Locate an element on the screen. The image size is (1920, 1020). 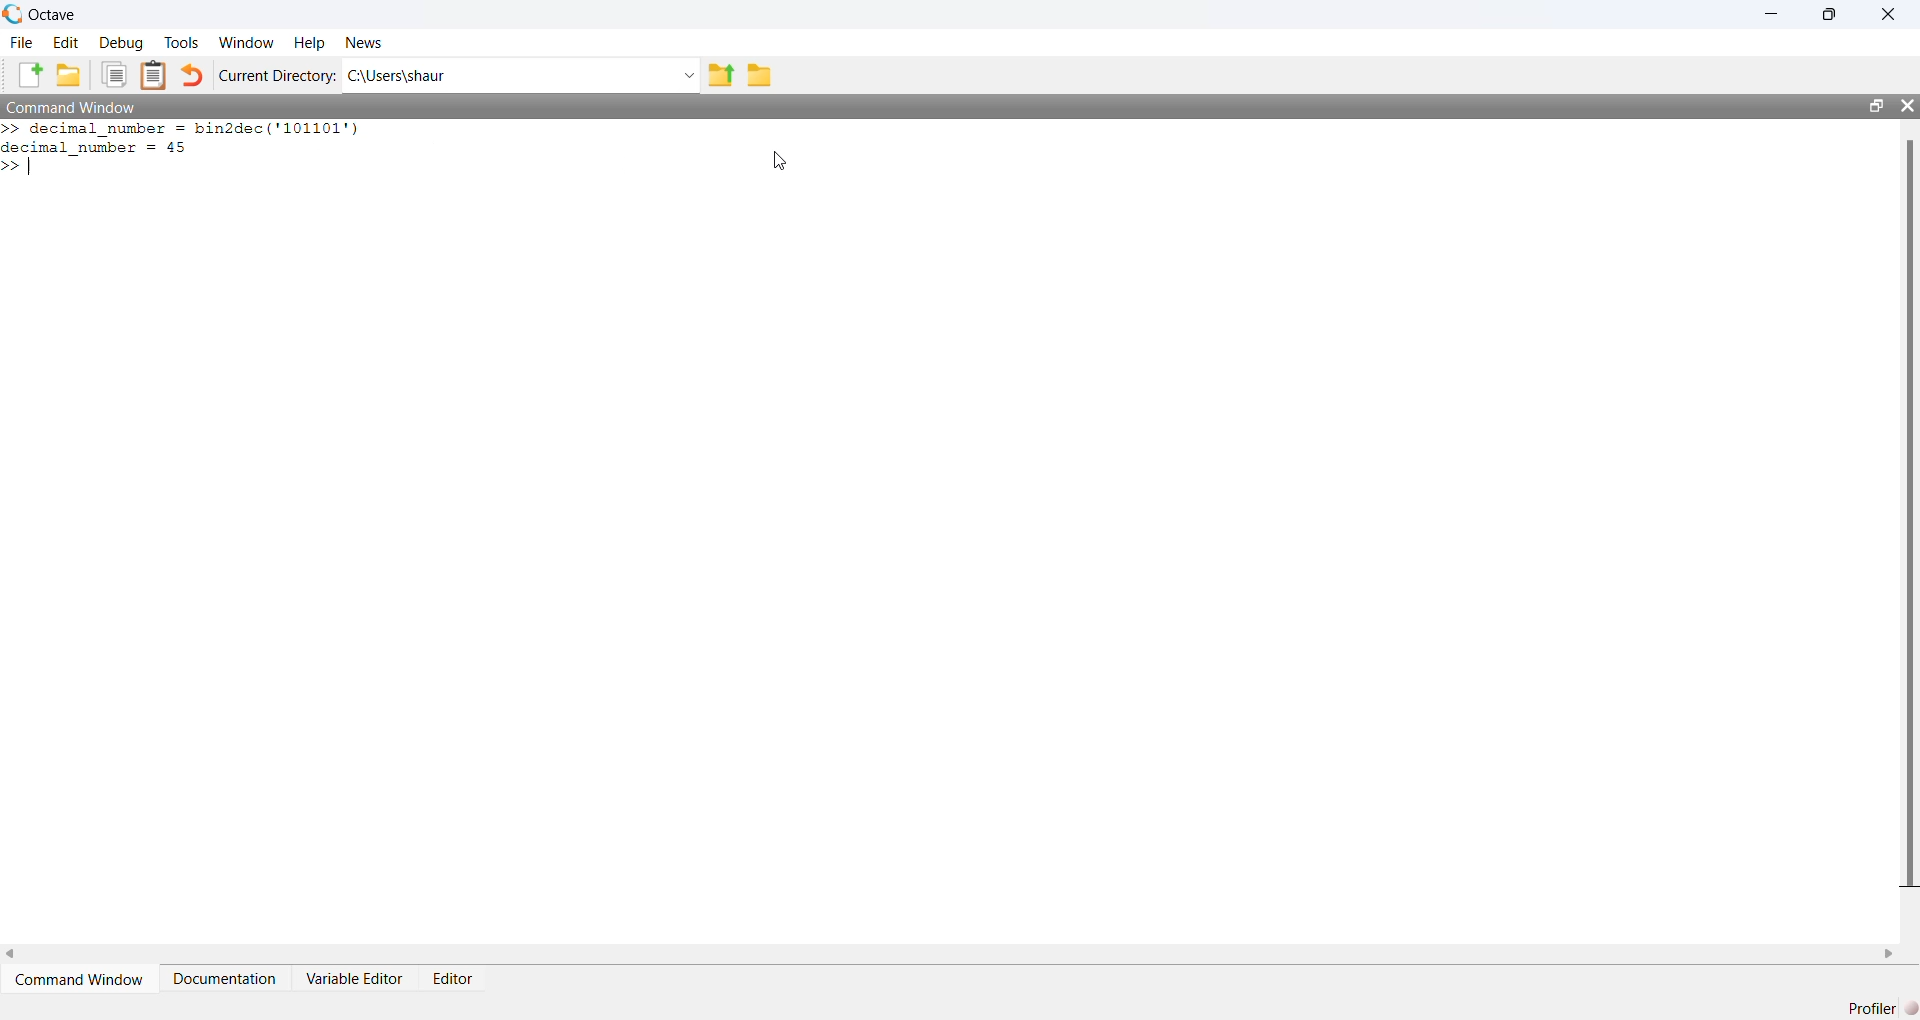
C:\Users\shaur is located at coordinates (398, 76).